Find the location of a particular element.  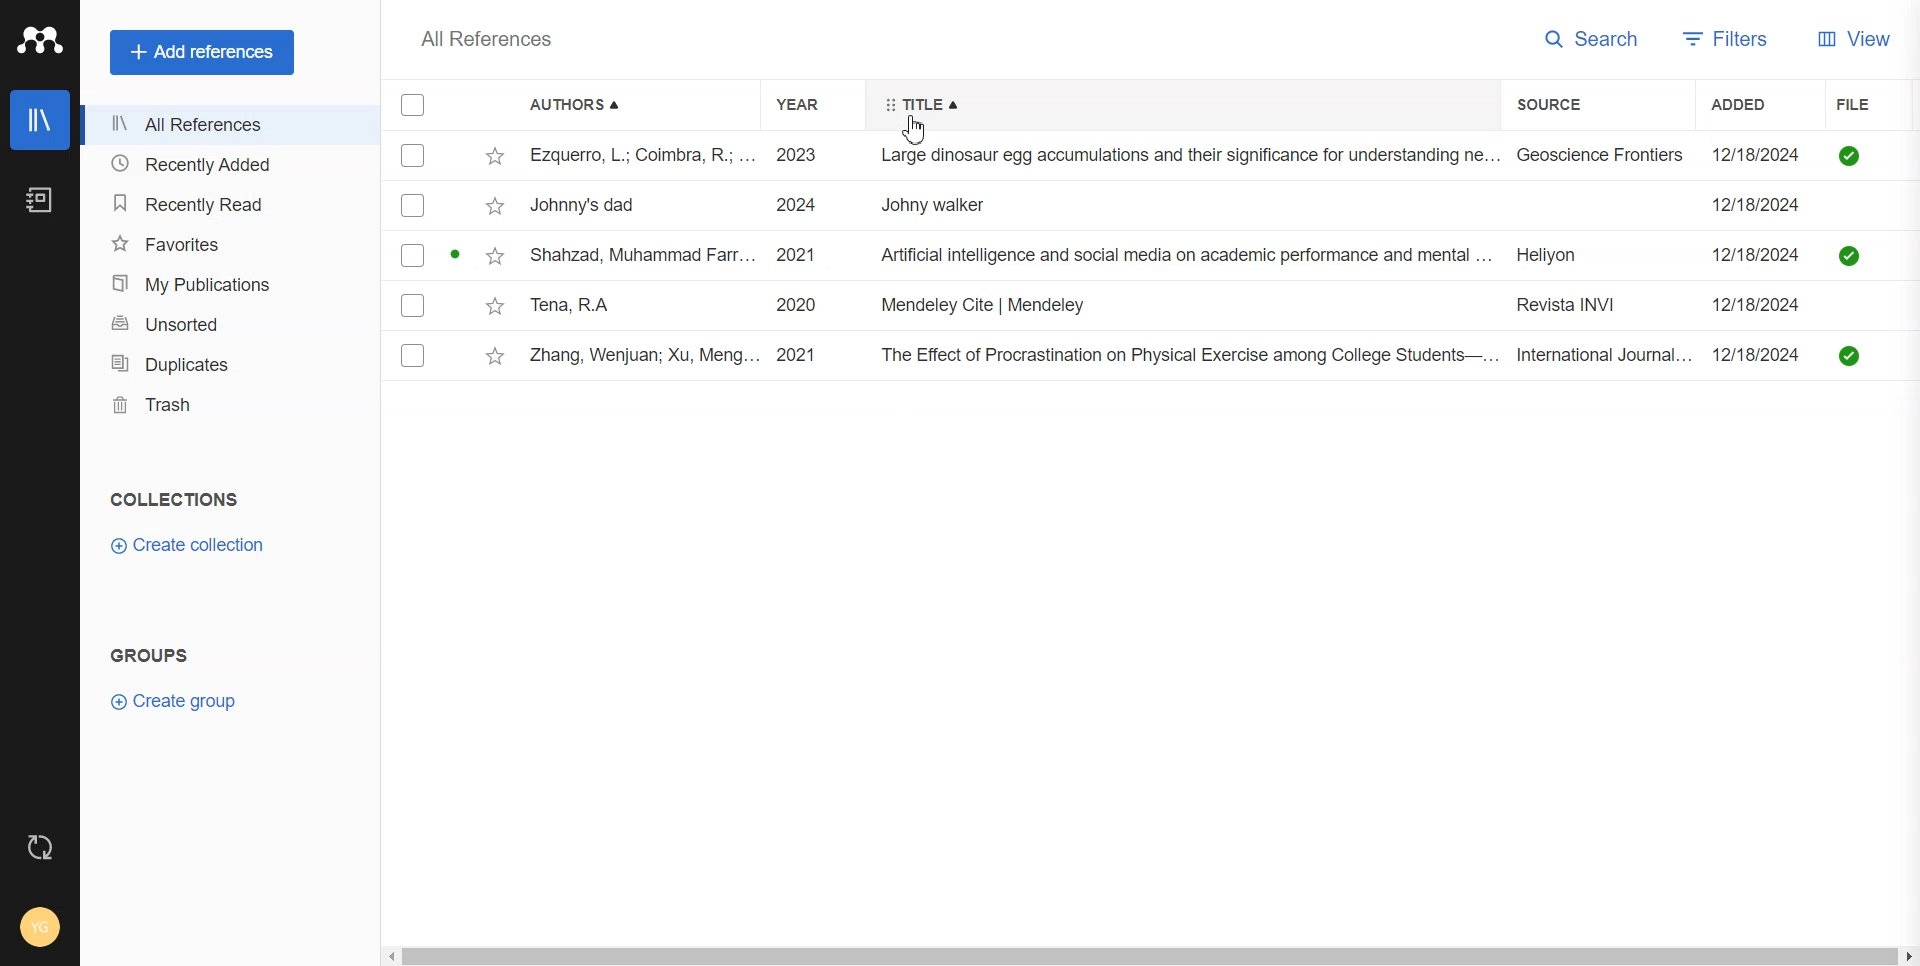

Recently Read is located at coordinates (229, 203).